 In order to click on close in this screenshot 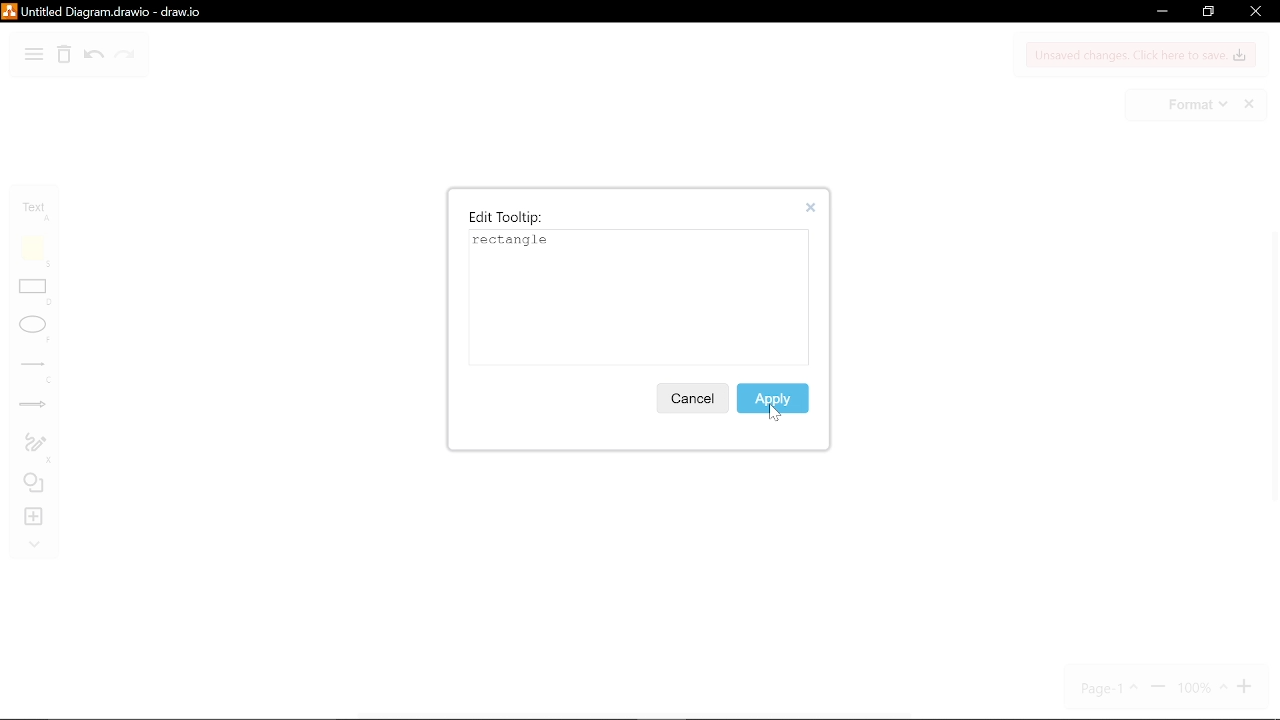, I will do `click(1251, 105)`.